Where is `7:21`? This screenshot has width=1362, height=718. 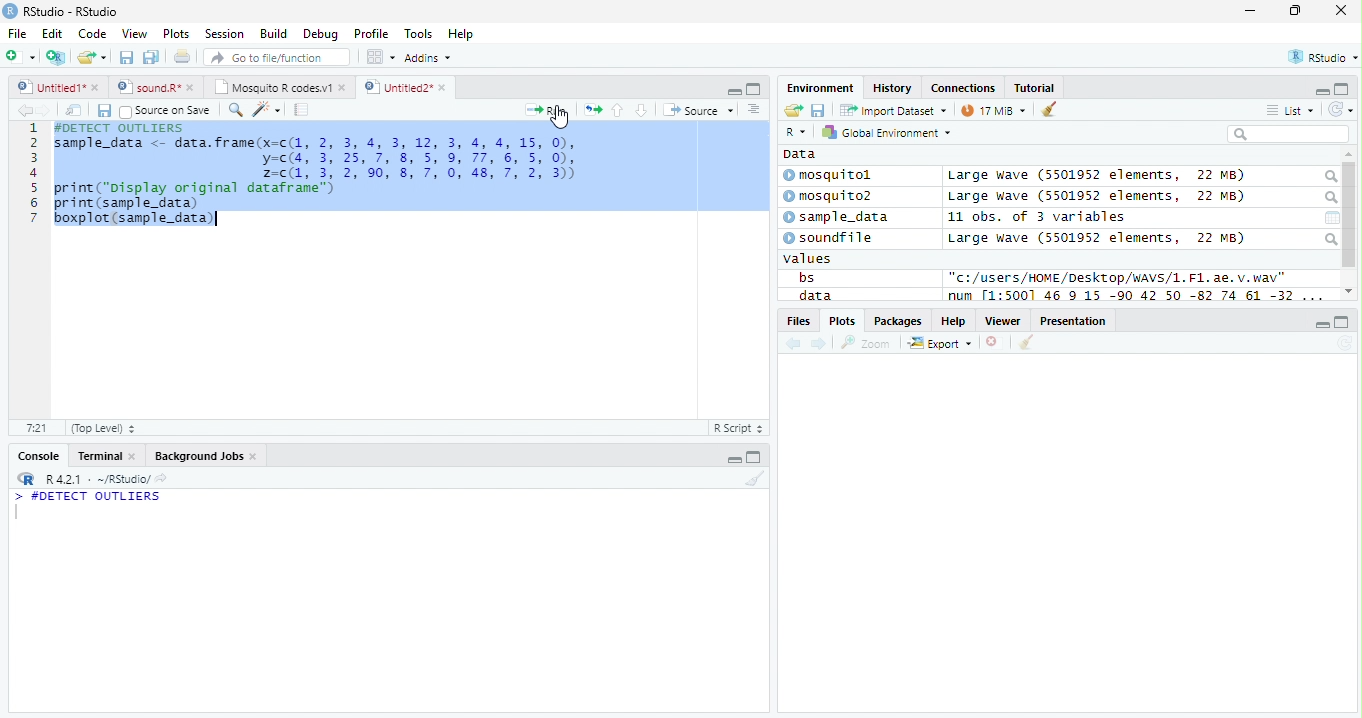
7:21 is located at coordinates (36, 427).